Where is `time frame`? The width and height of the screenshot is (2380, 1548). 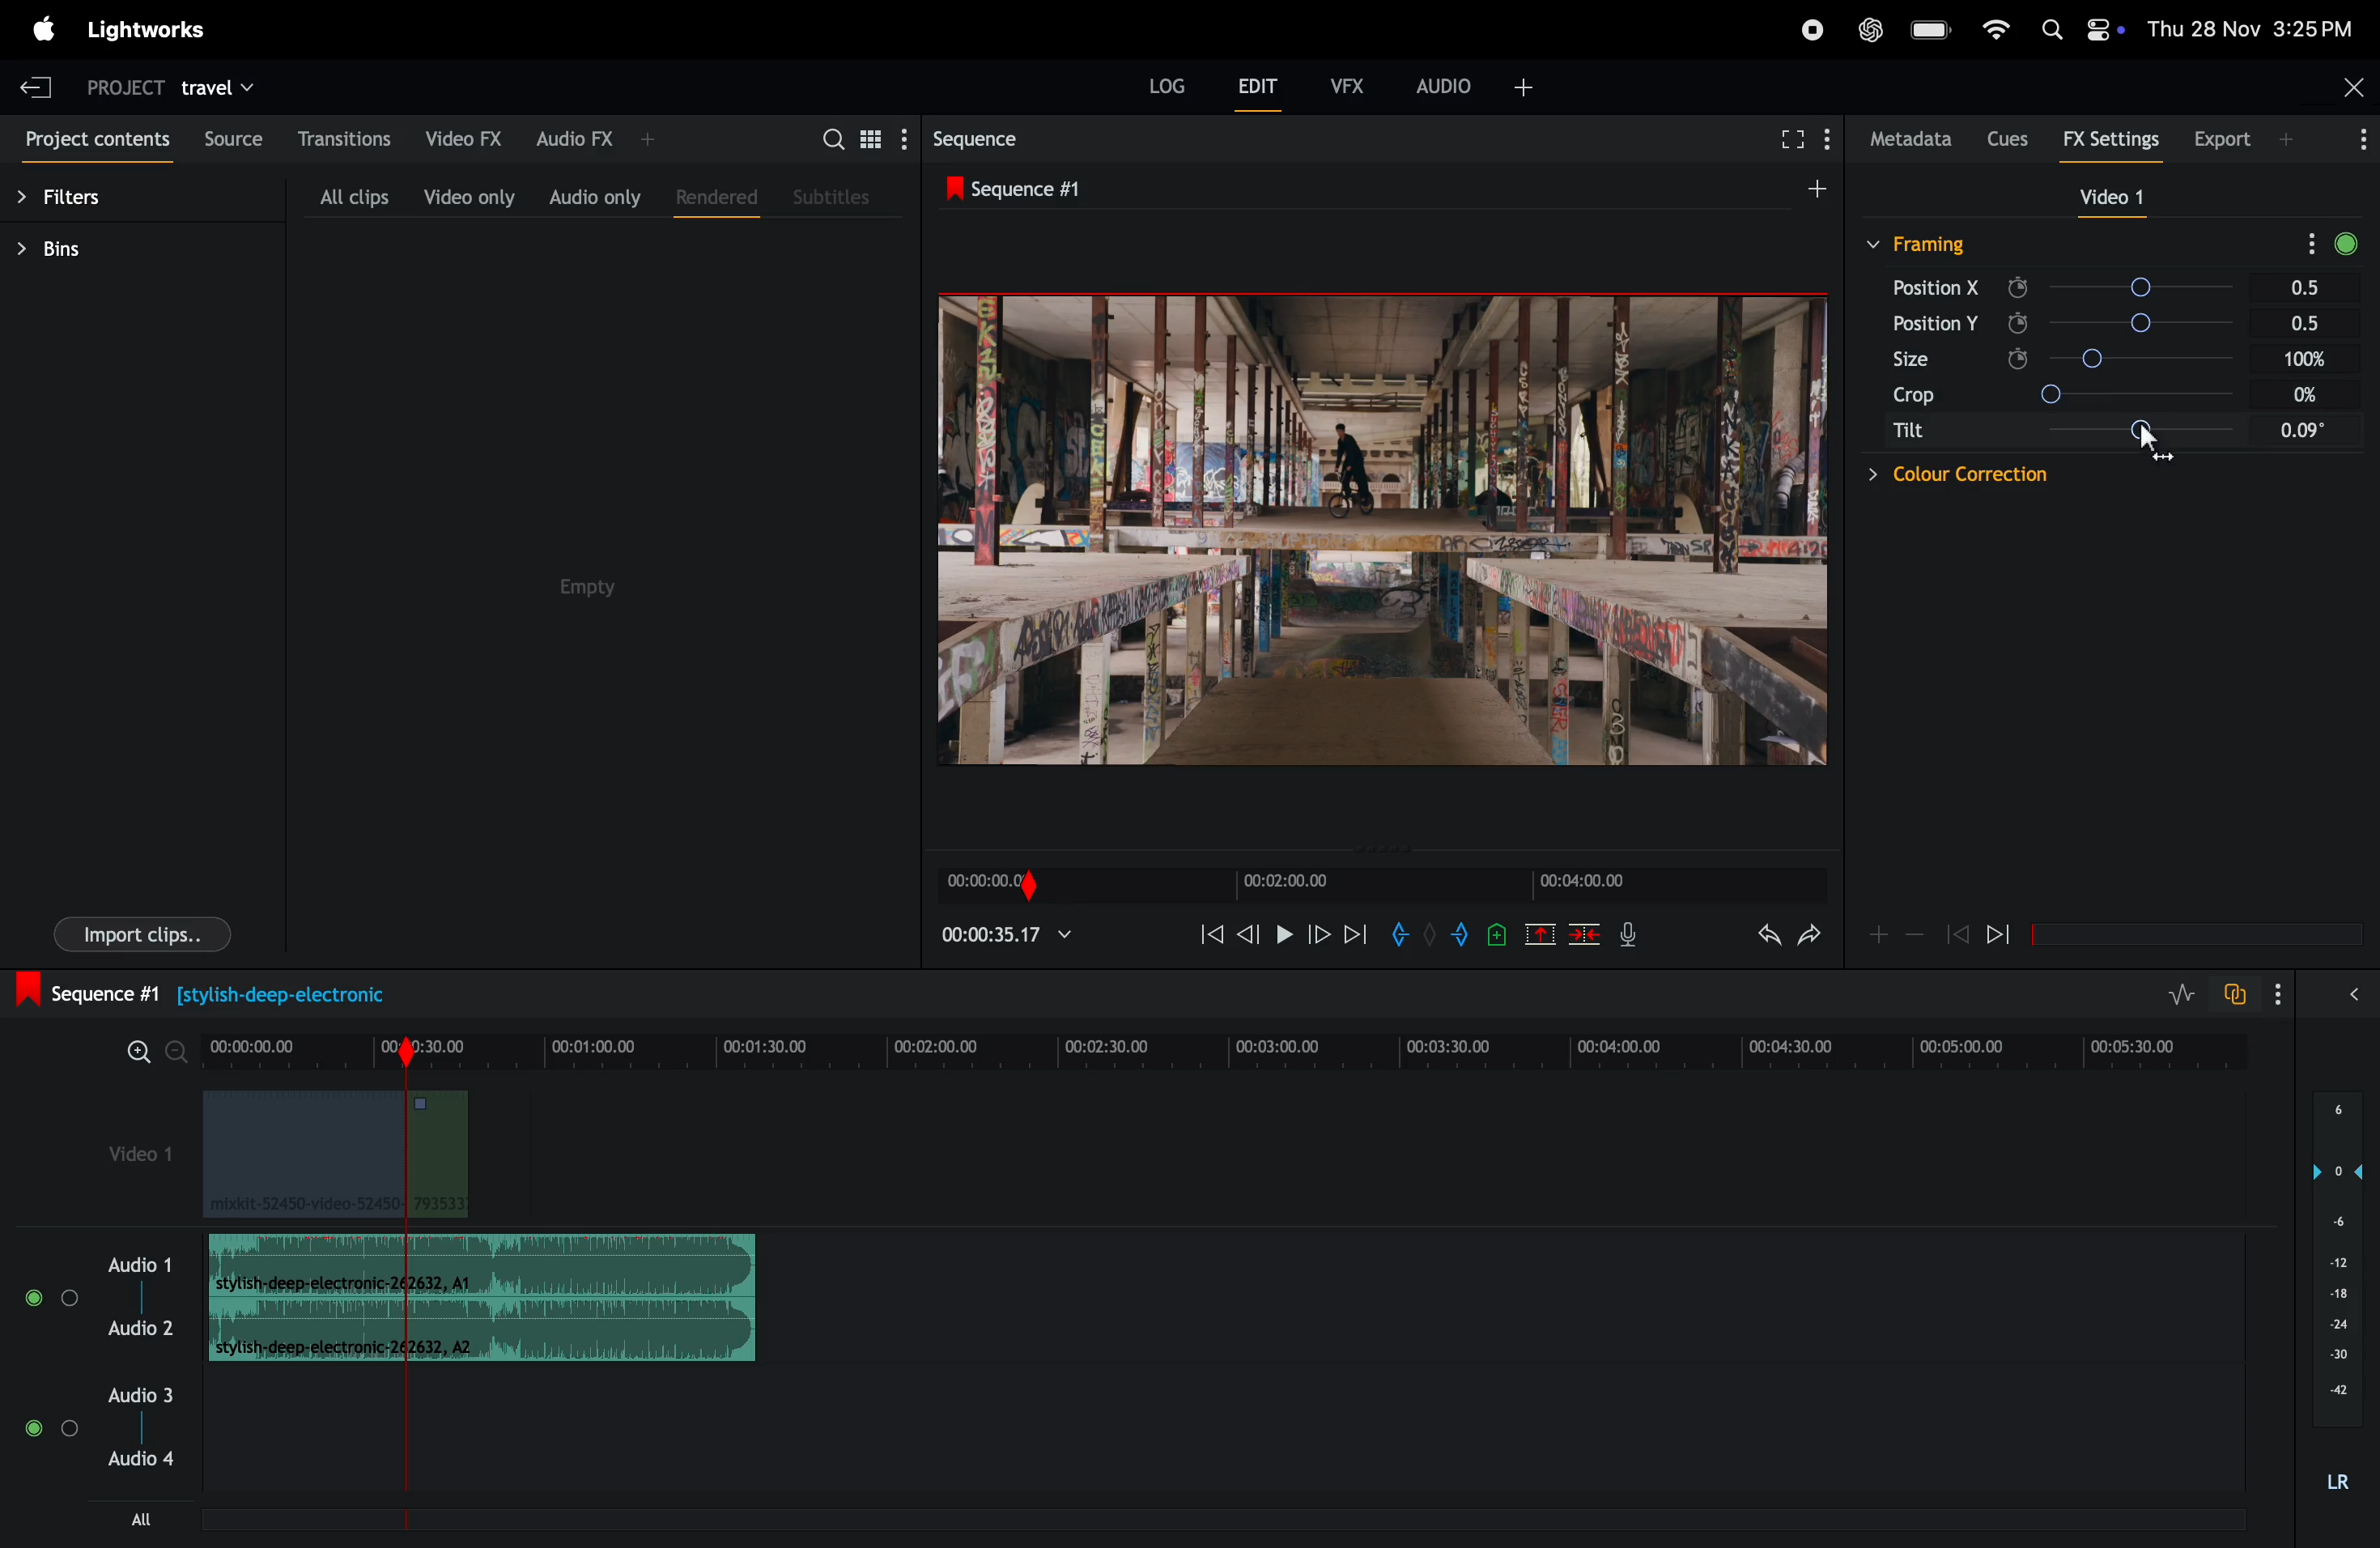 time frame is located at coordinates (1231, 1047).